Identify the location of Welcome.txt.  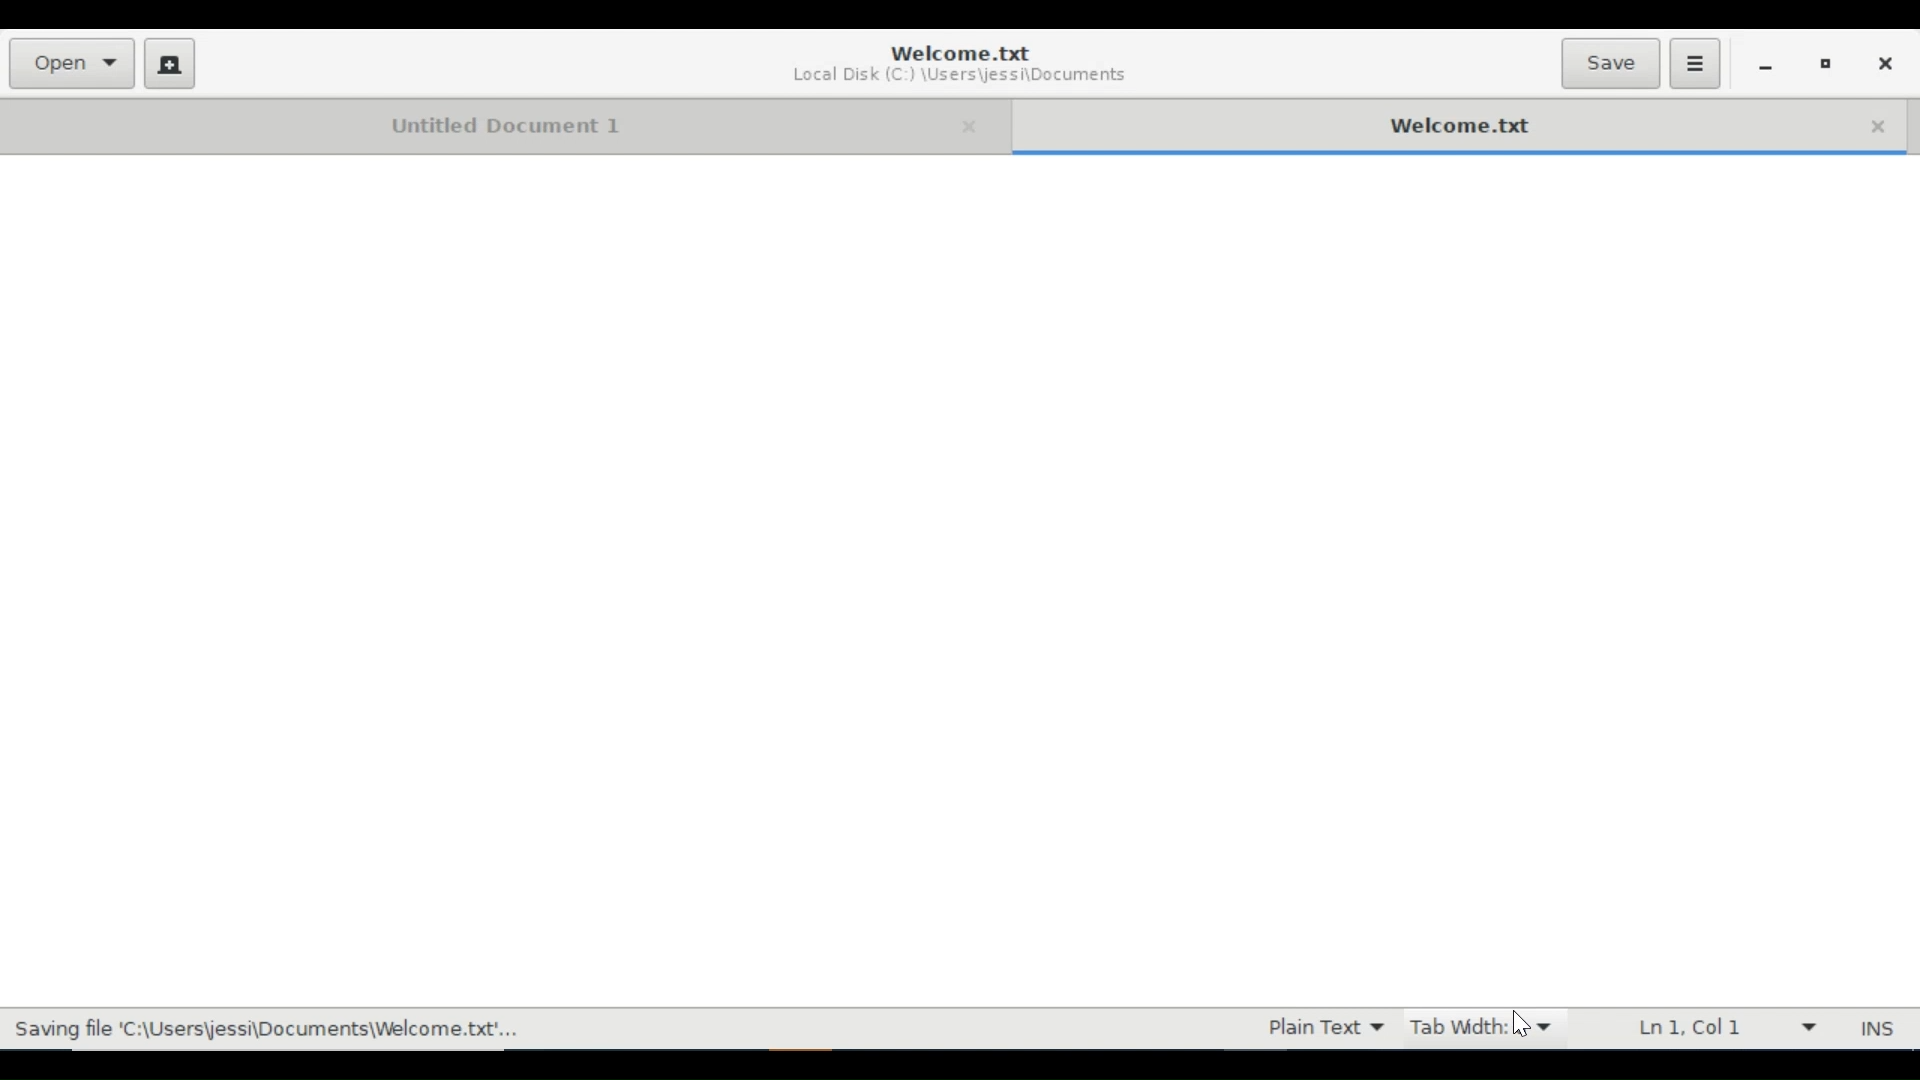
(1411, 125).